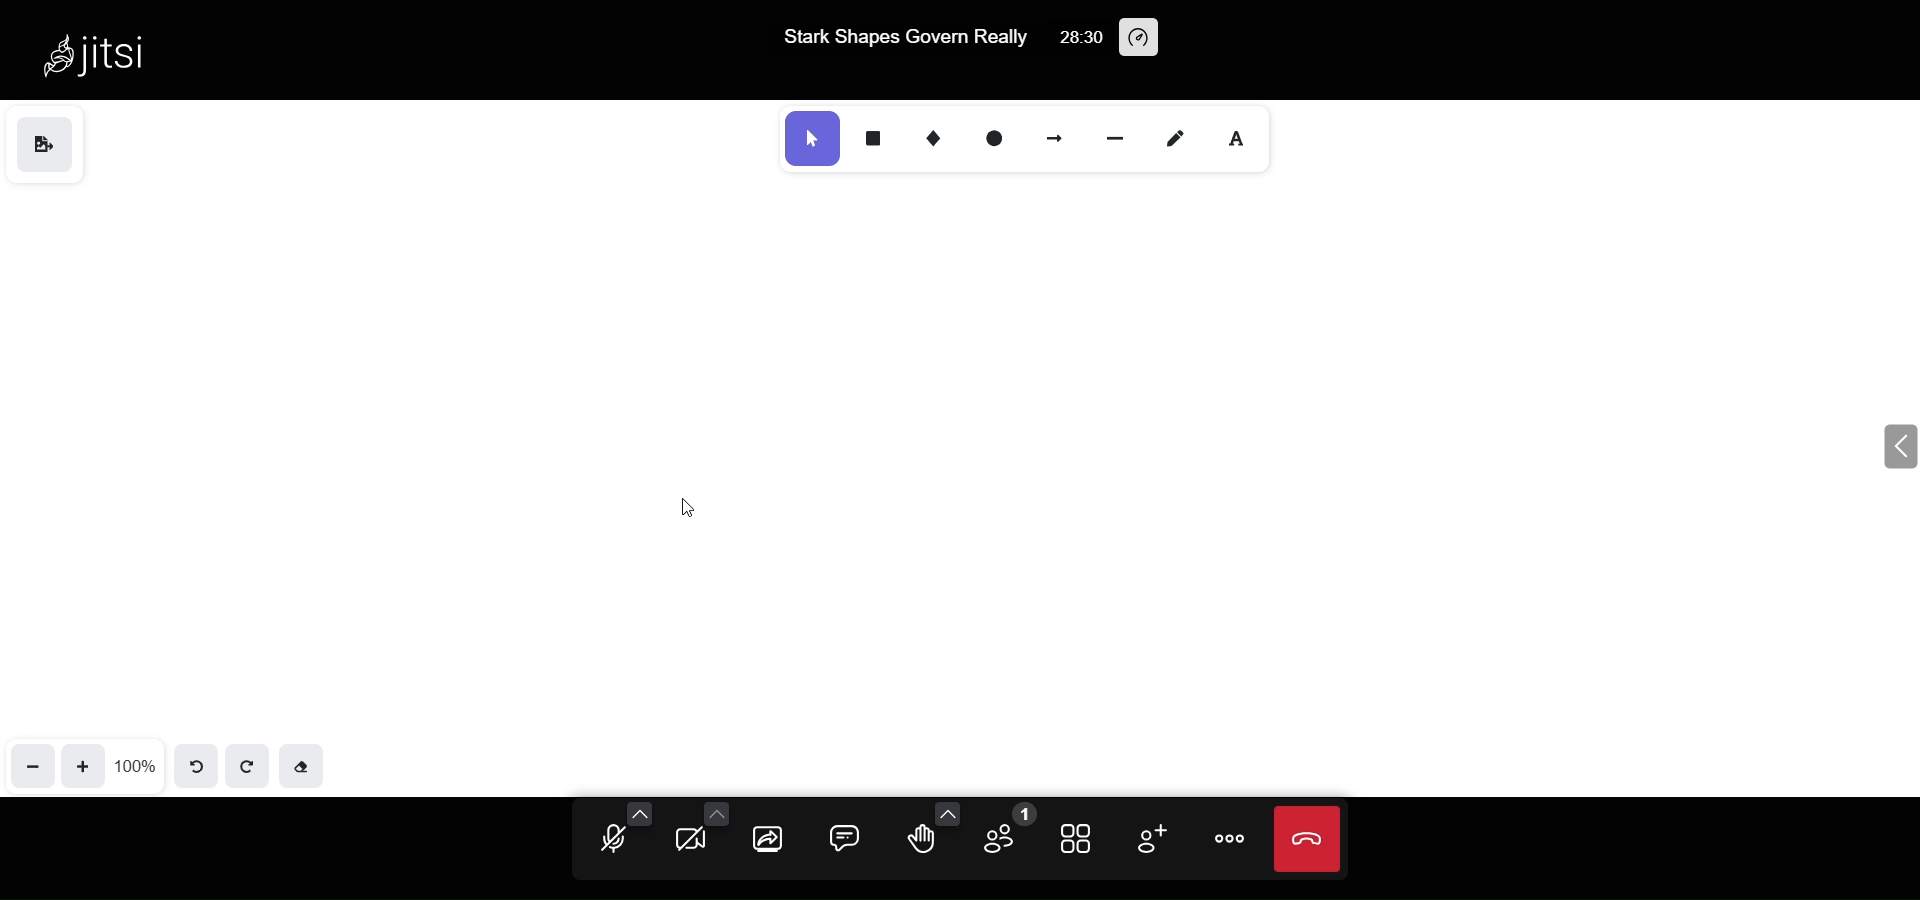  What do you see at coordinates (997, 136) in the screenshot?
I see `ellipse` at bounding box center [997, 136].